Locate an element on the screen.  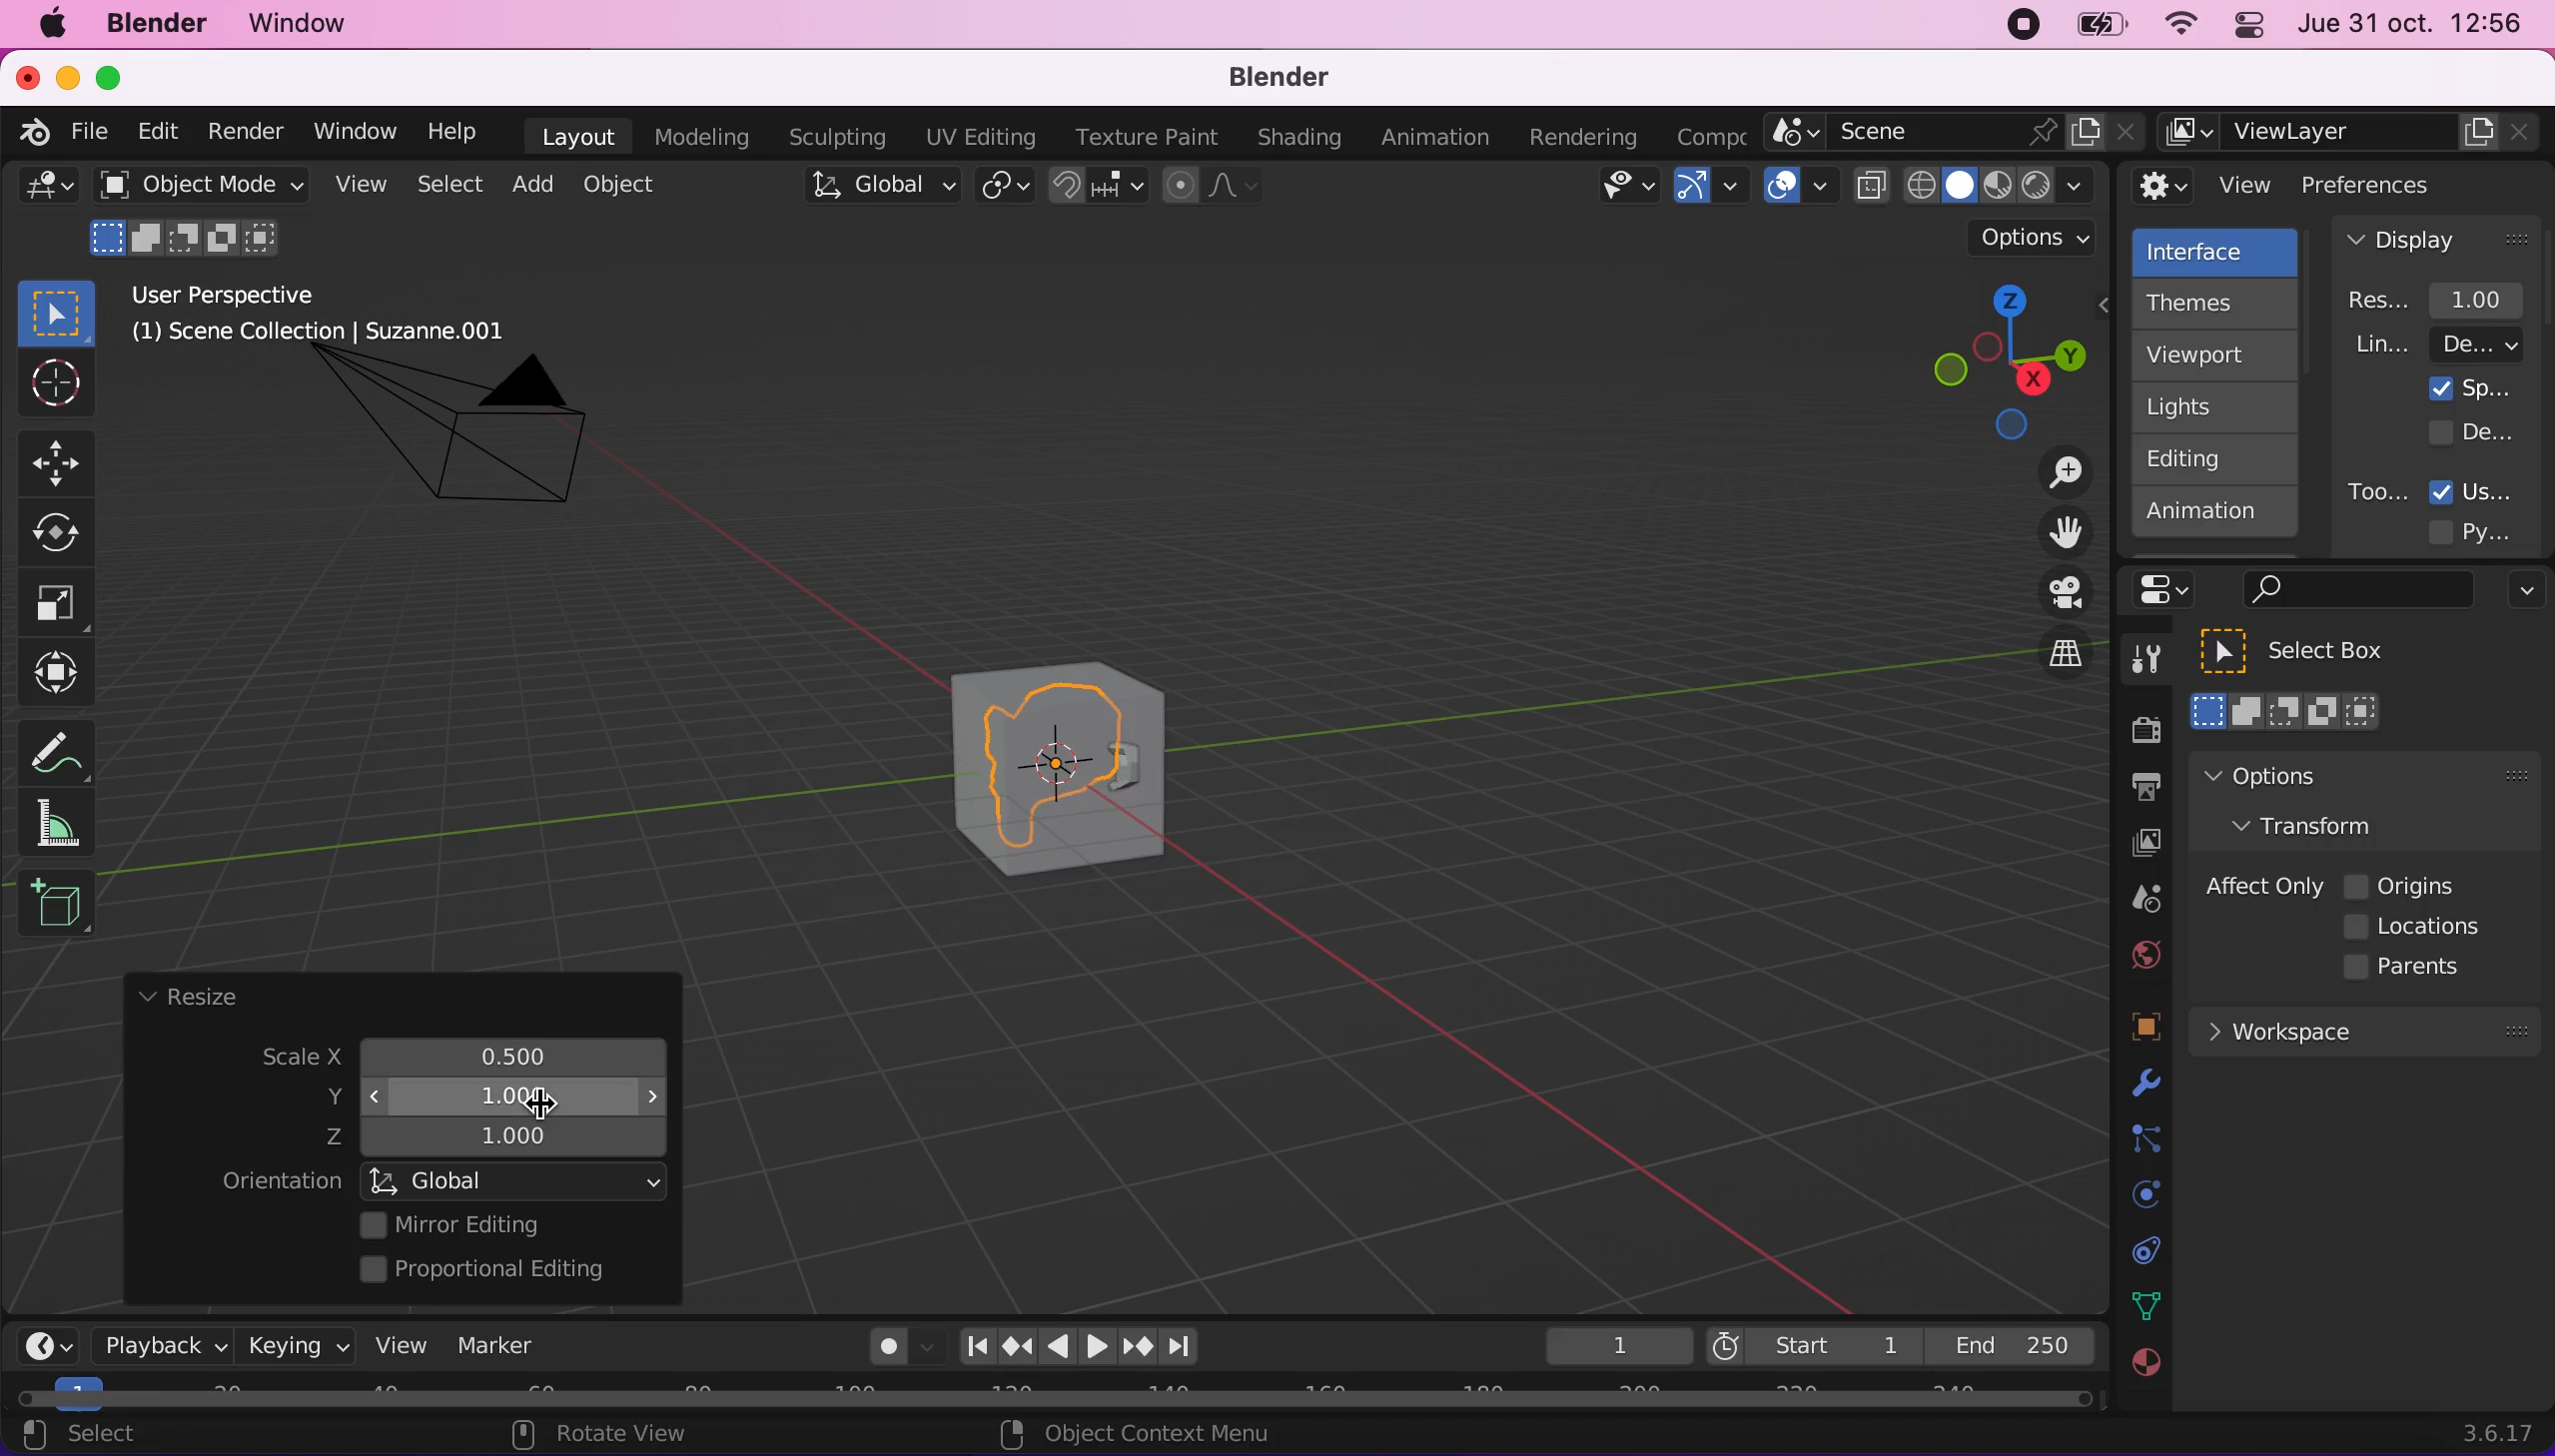
recording stopped is located at coordinates (2015, 28).